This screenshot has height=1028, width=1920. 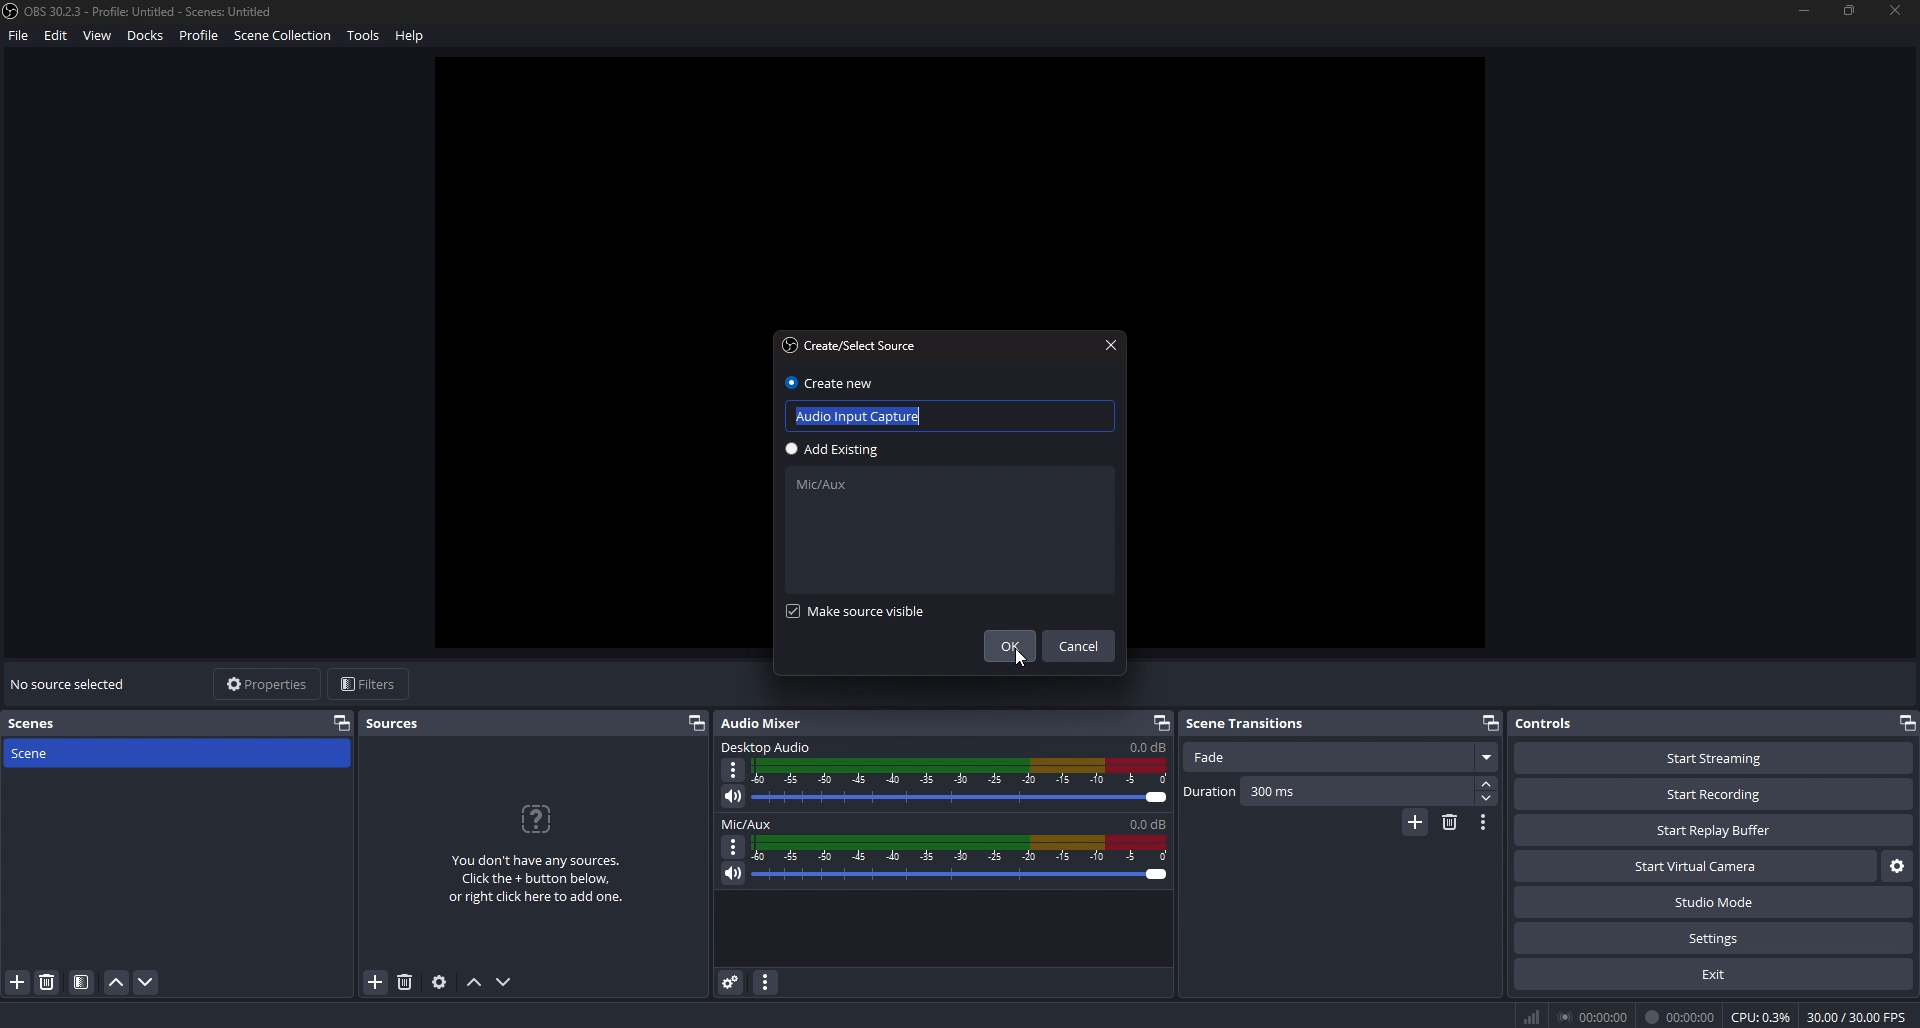 What do you see at coordinates (1484, 822) in the screenshot?
I see `transition properties` at bounding box center [1484, 822].